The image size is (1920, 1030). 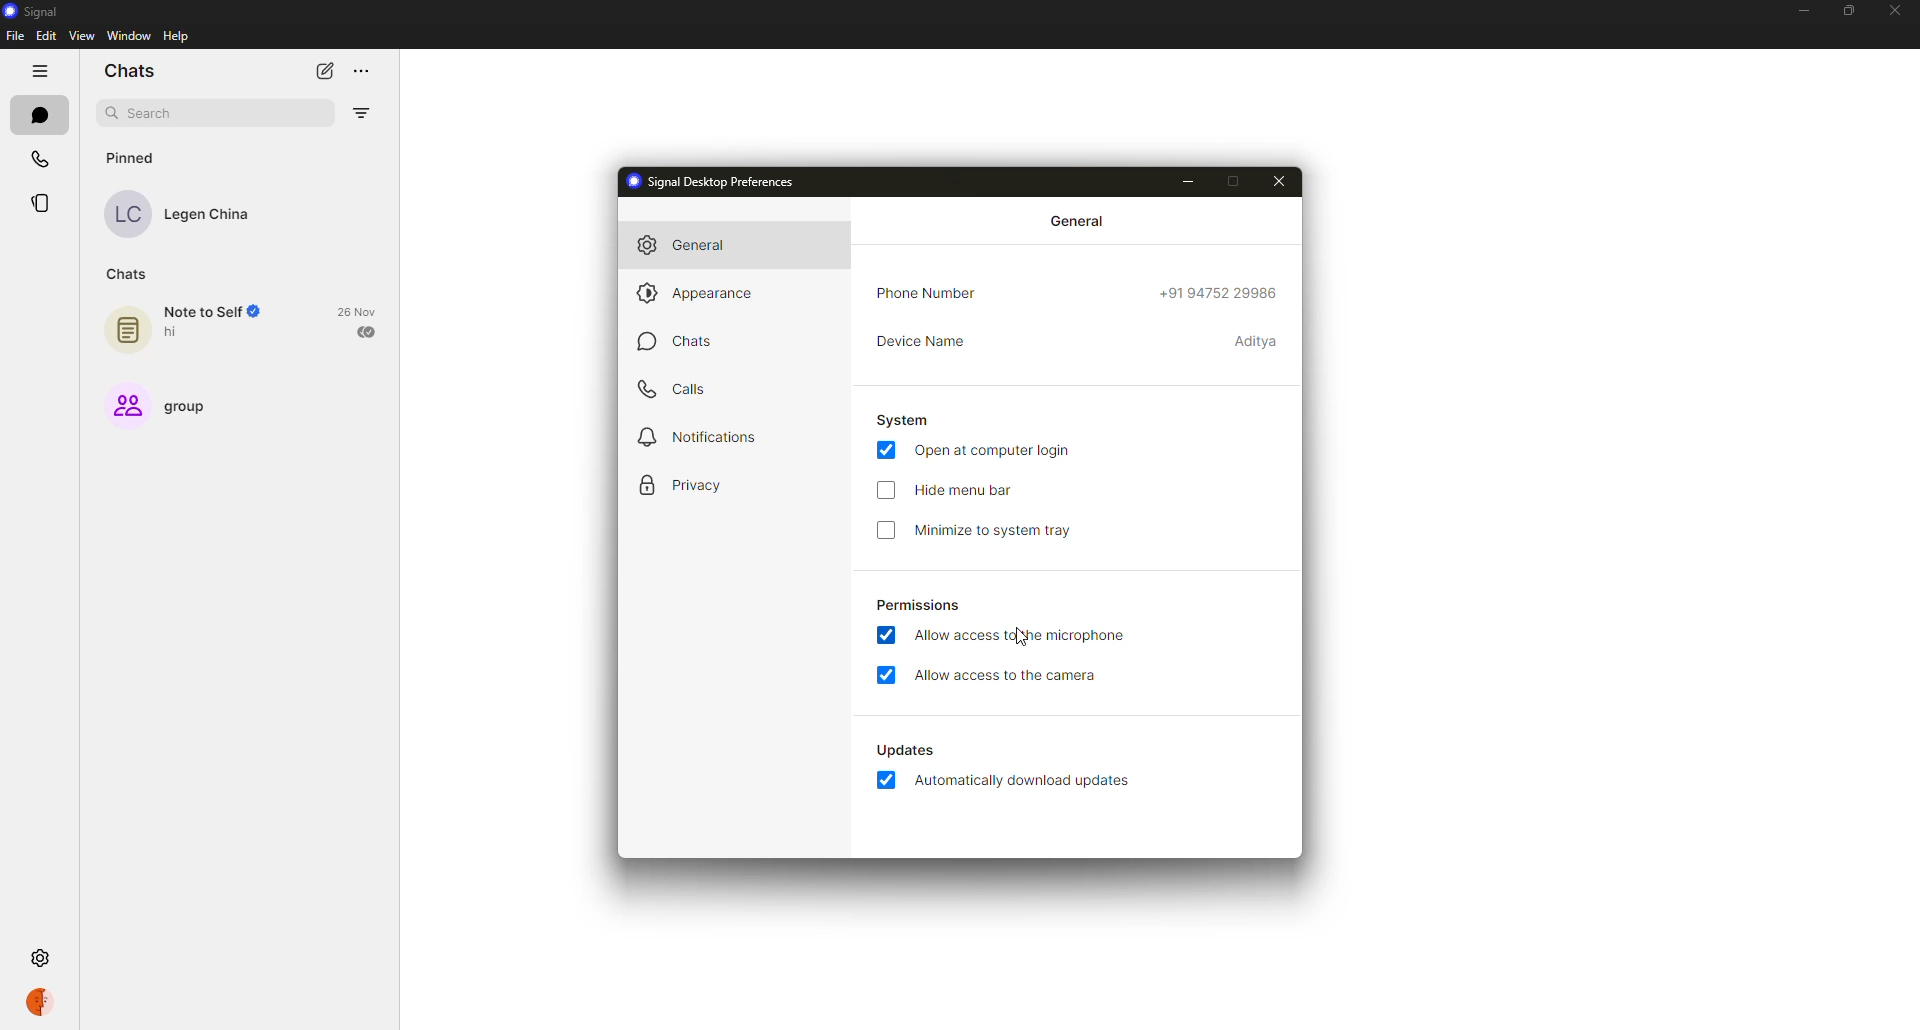 I want to click on automatically download updates, so click(x=1028, y=783).